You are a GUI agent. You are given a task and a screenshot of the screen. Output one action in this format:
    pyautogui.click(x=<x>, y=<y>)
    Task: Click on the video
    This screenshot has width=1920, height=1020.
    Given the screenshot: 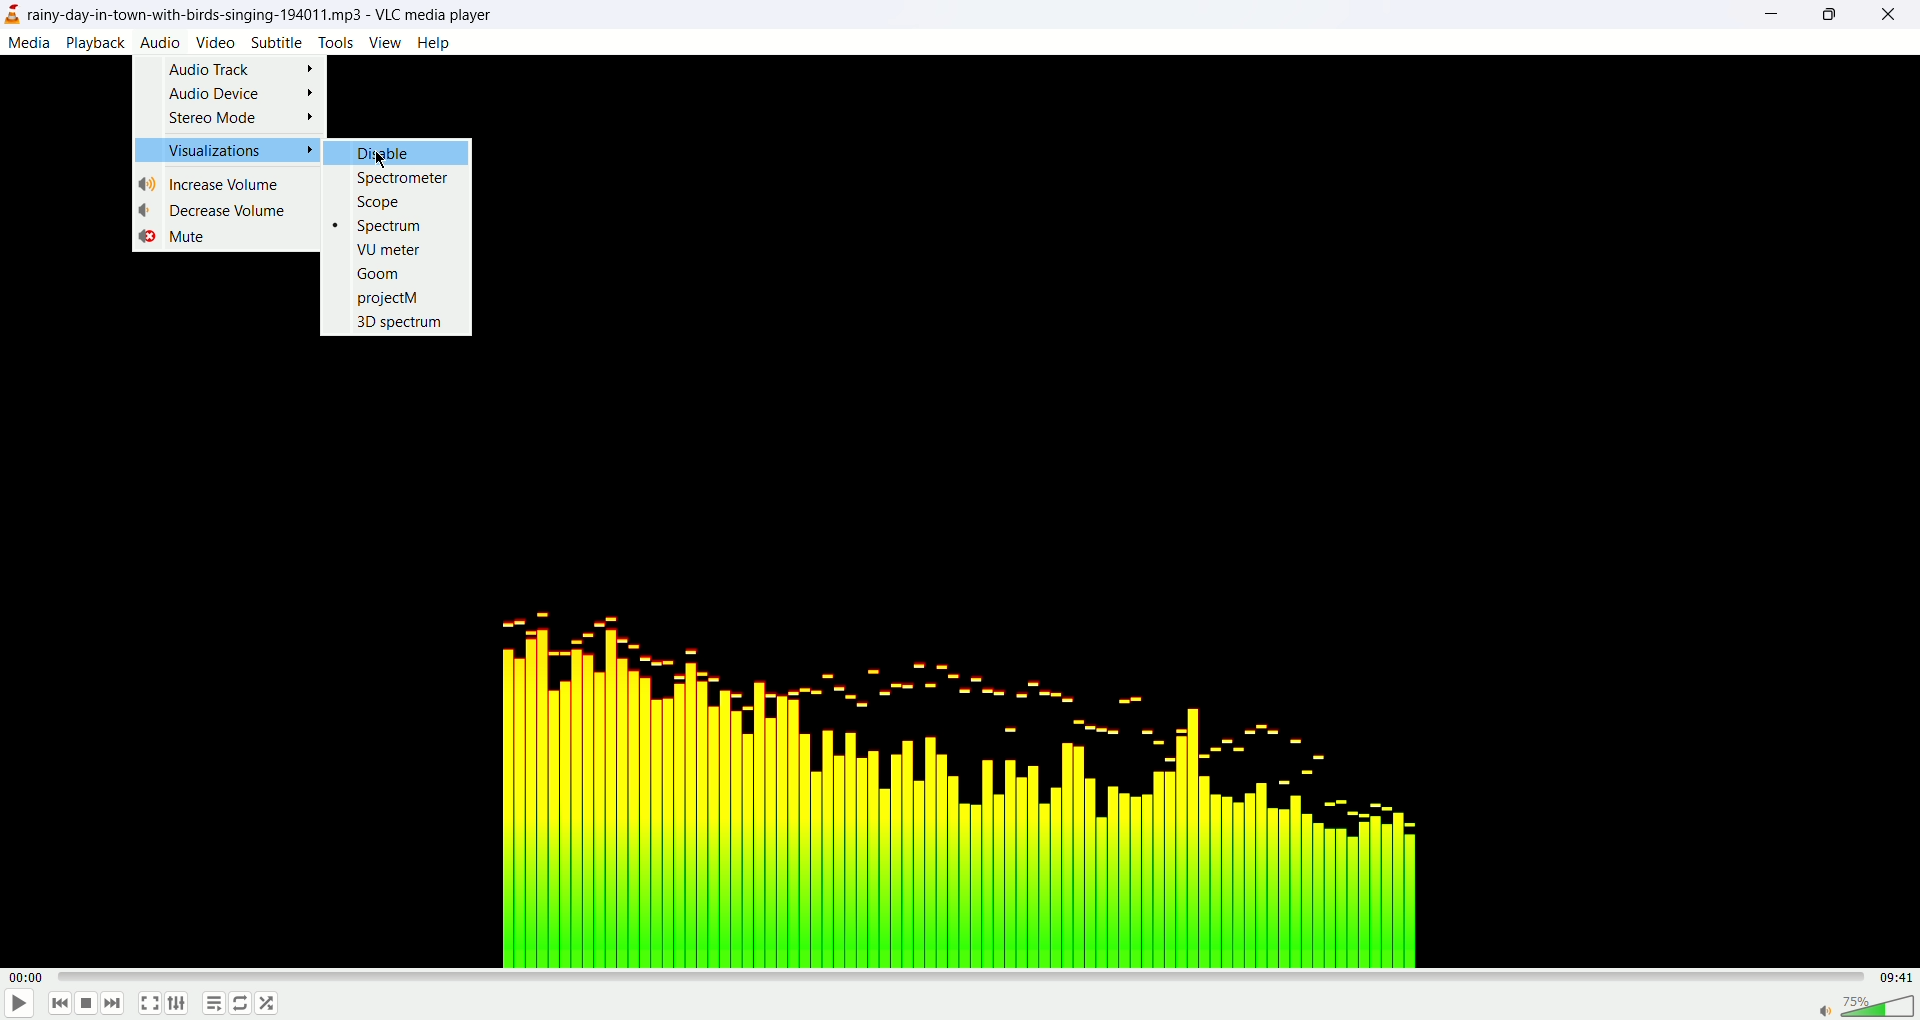 What is the action you would take?
    pyautogui.click(x=216, y=41)
    